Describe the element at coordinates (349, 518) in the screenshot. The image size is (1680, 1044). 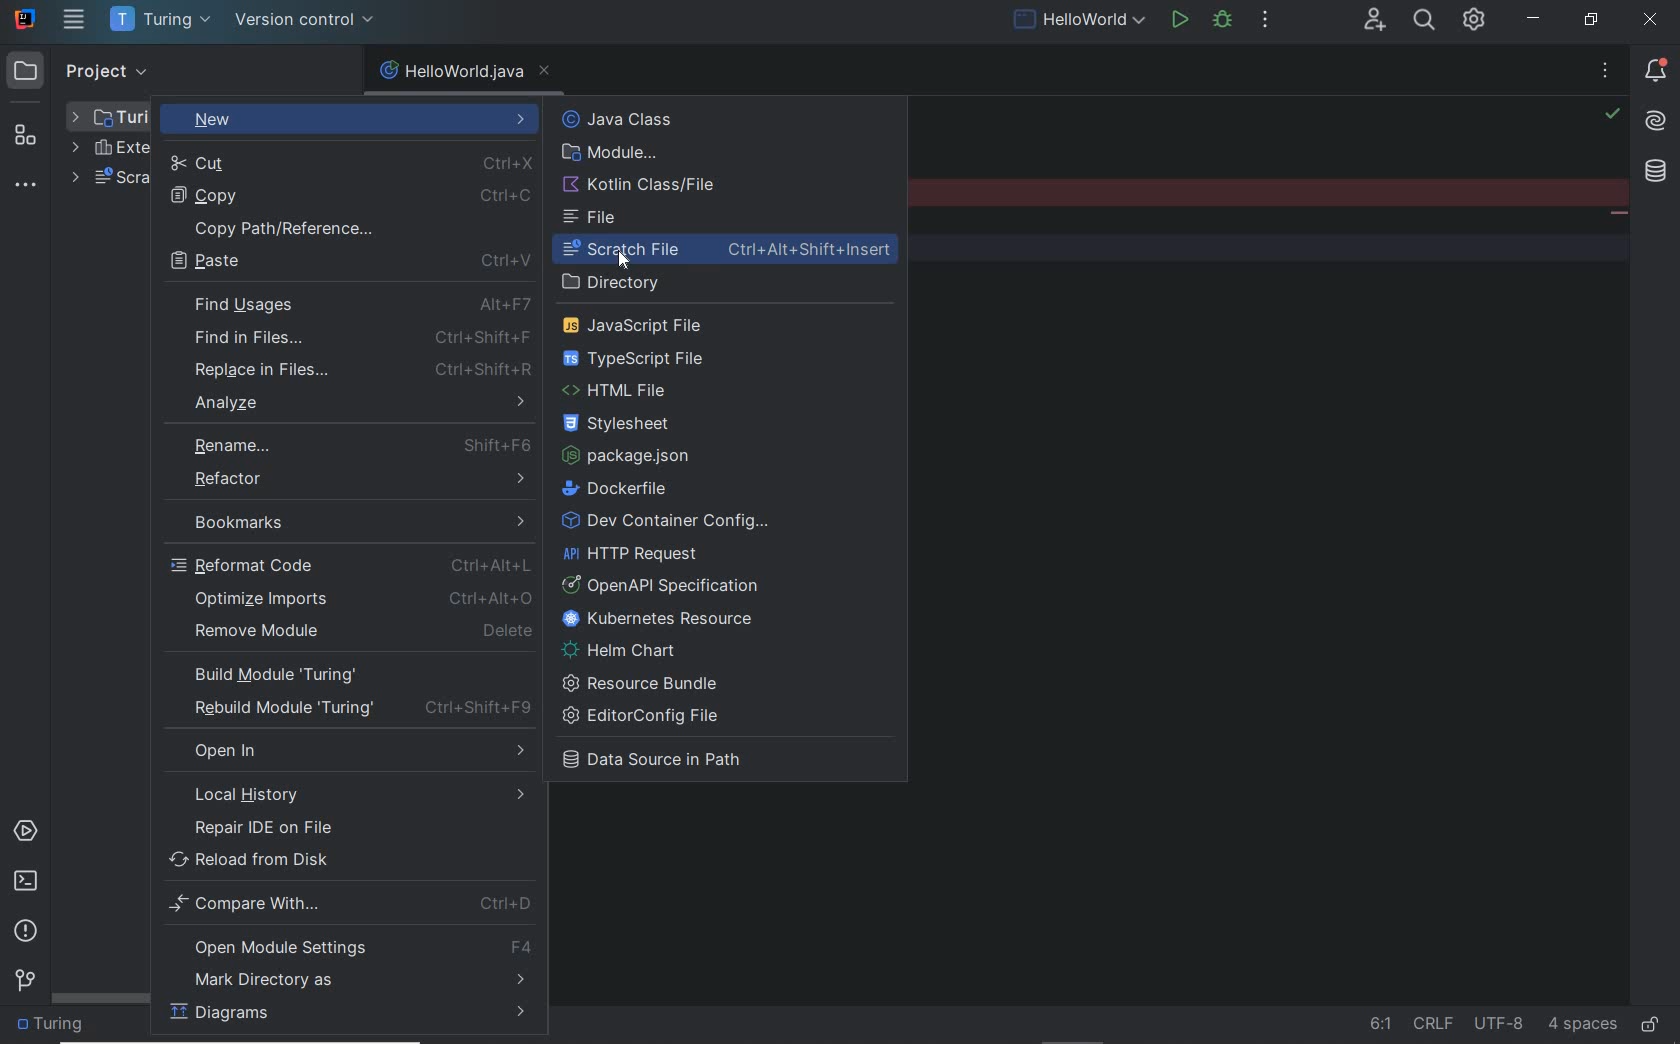
I see `bookmarks` at that location.